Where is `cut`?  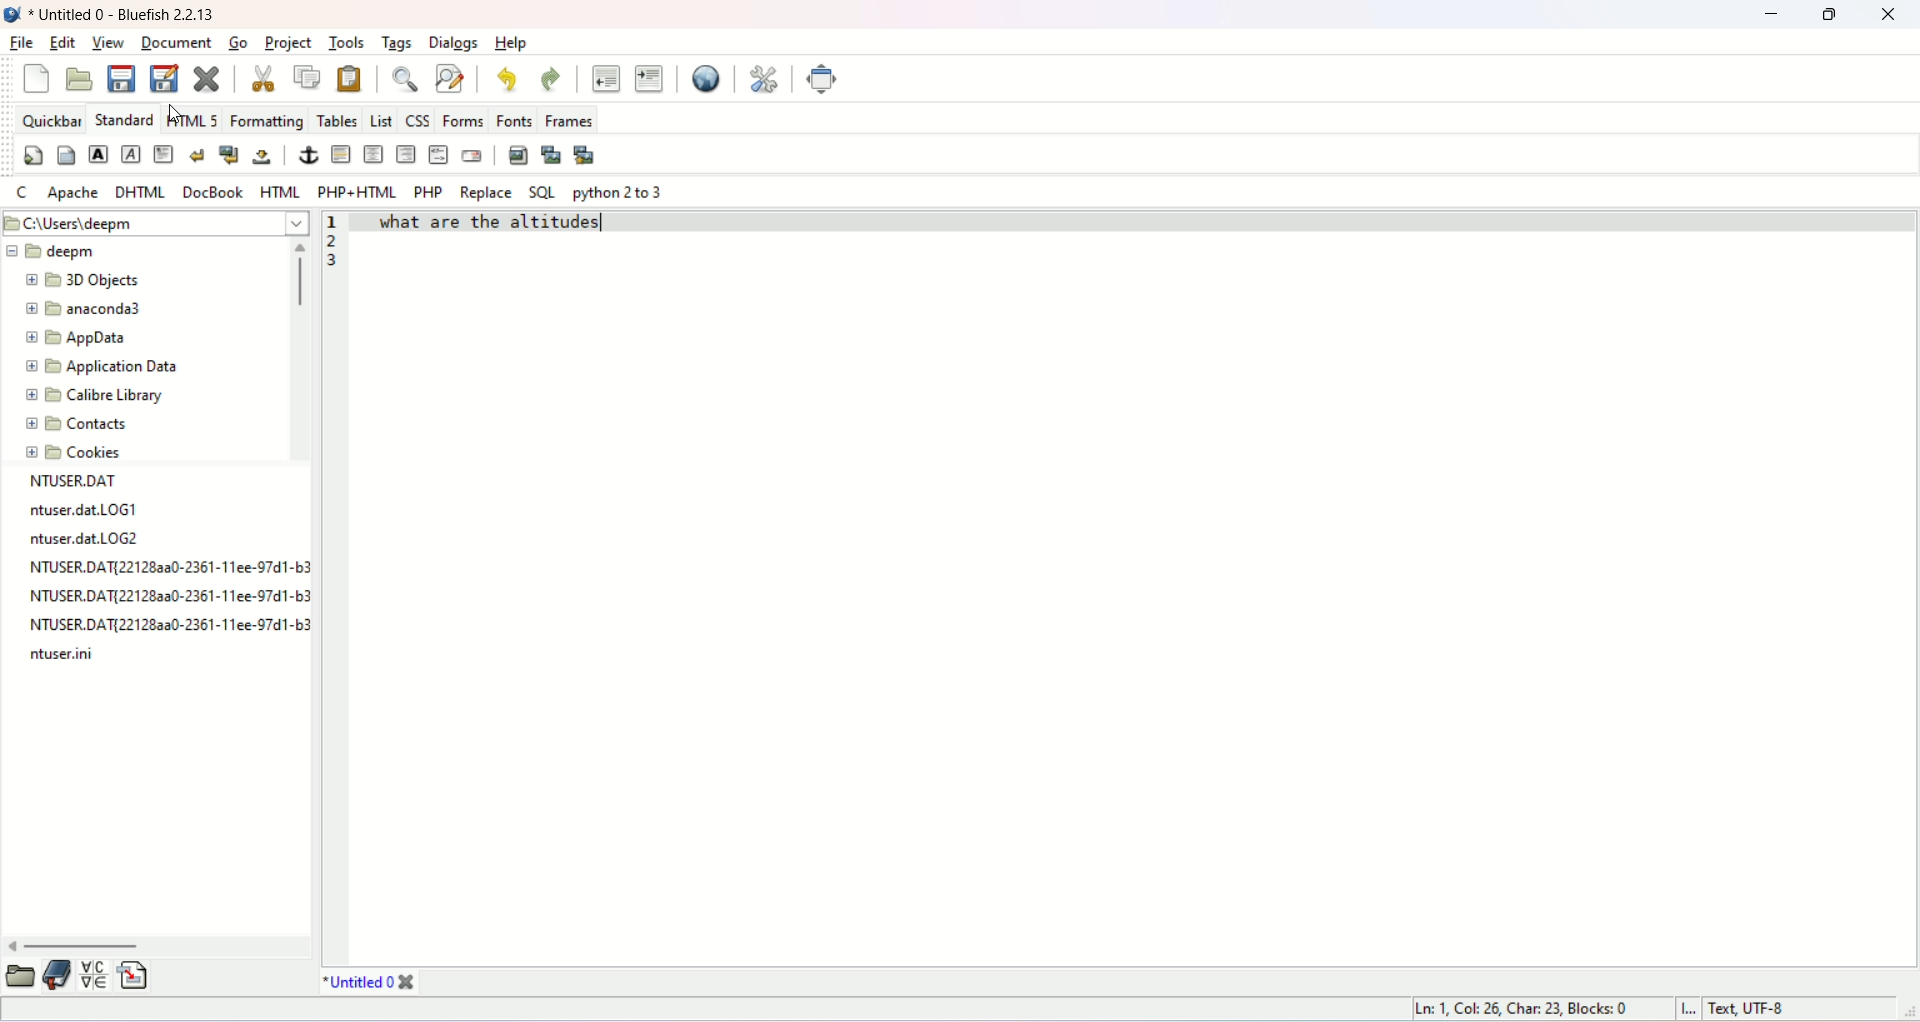 cut is located at coordinates (266, 79).